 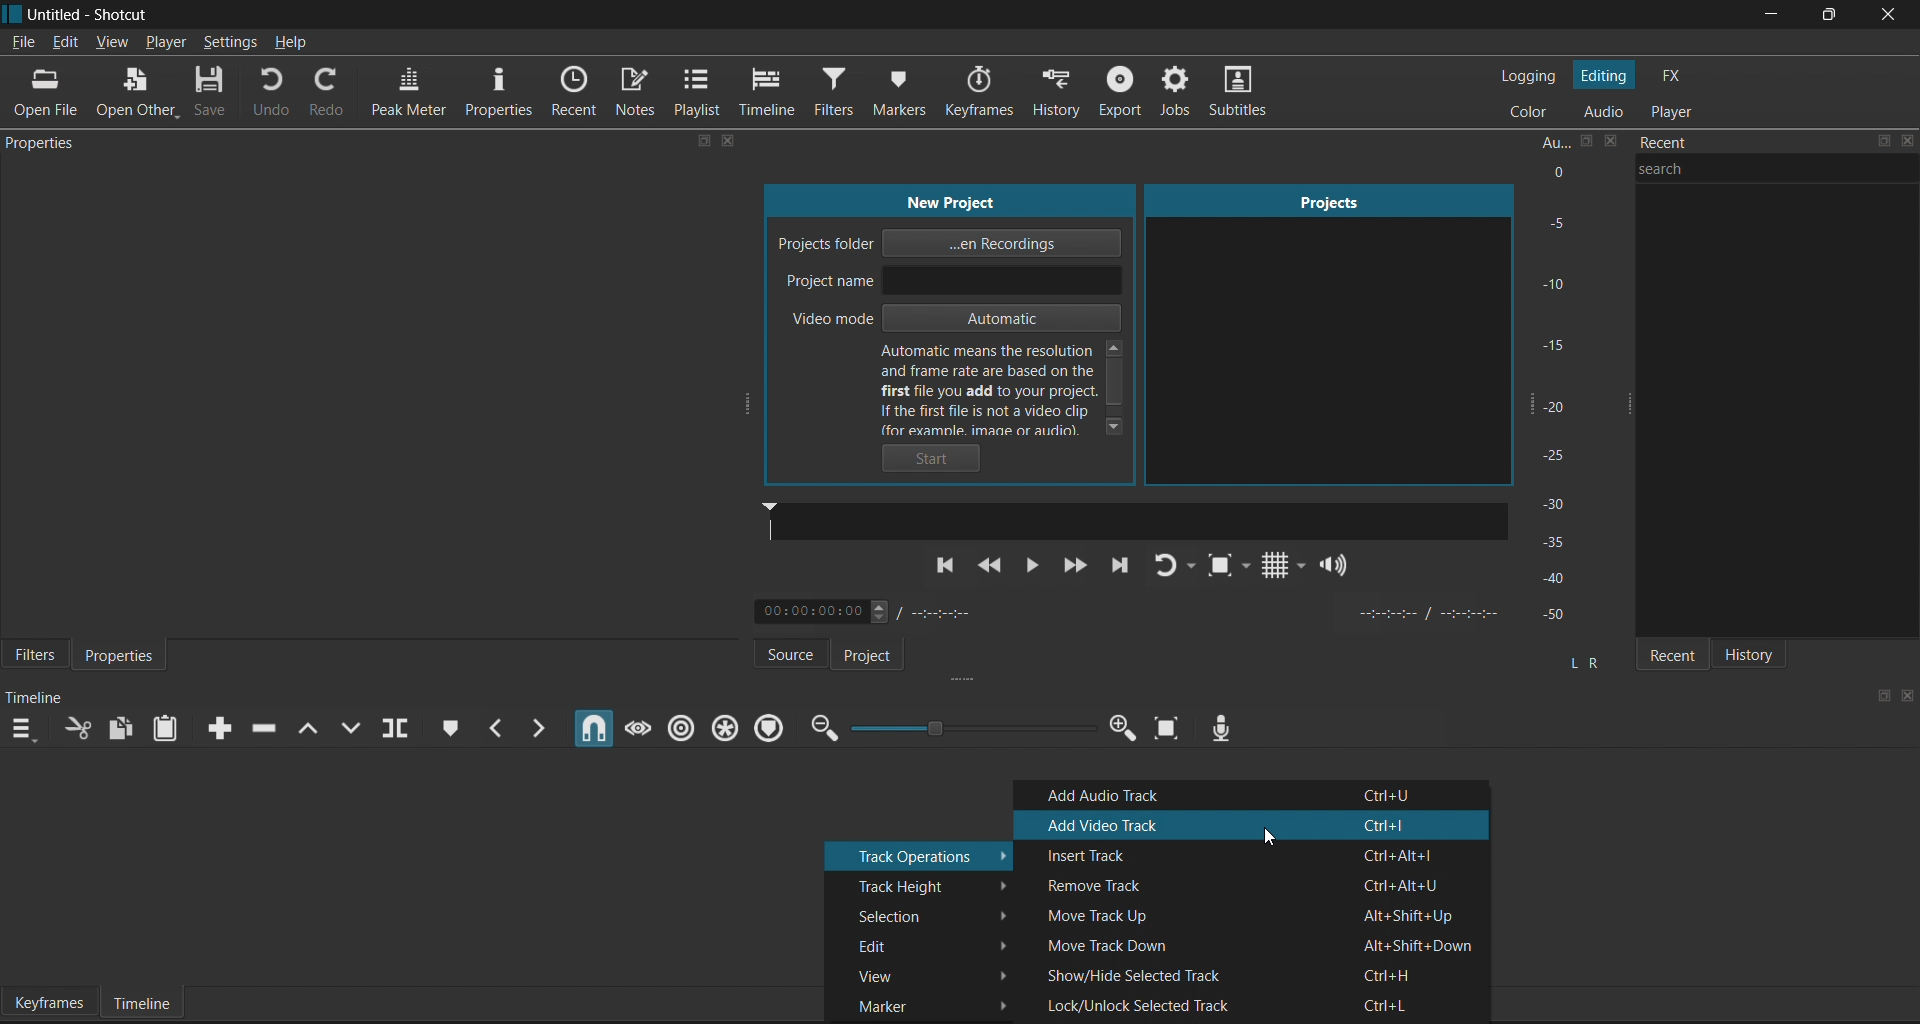 I want to click on Cut, so click(x=78, y=731).